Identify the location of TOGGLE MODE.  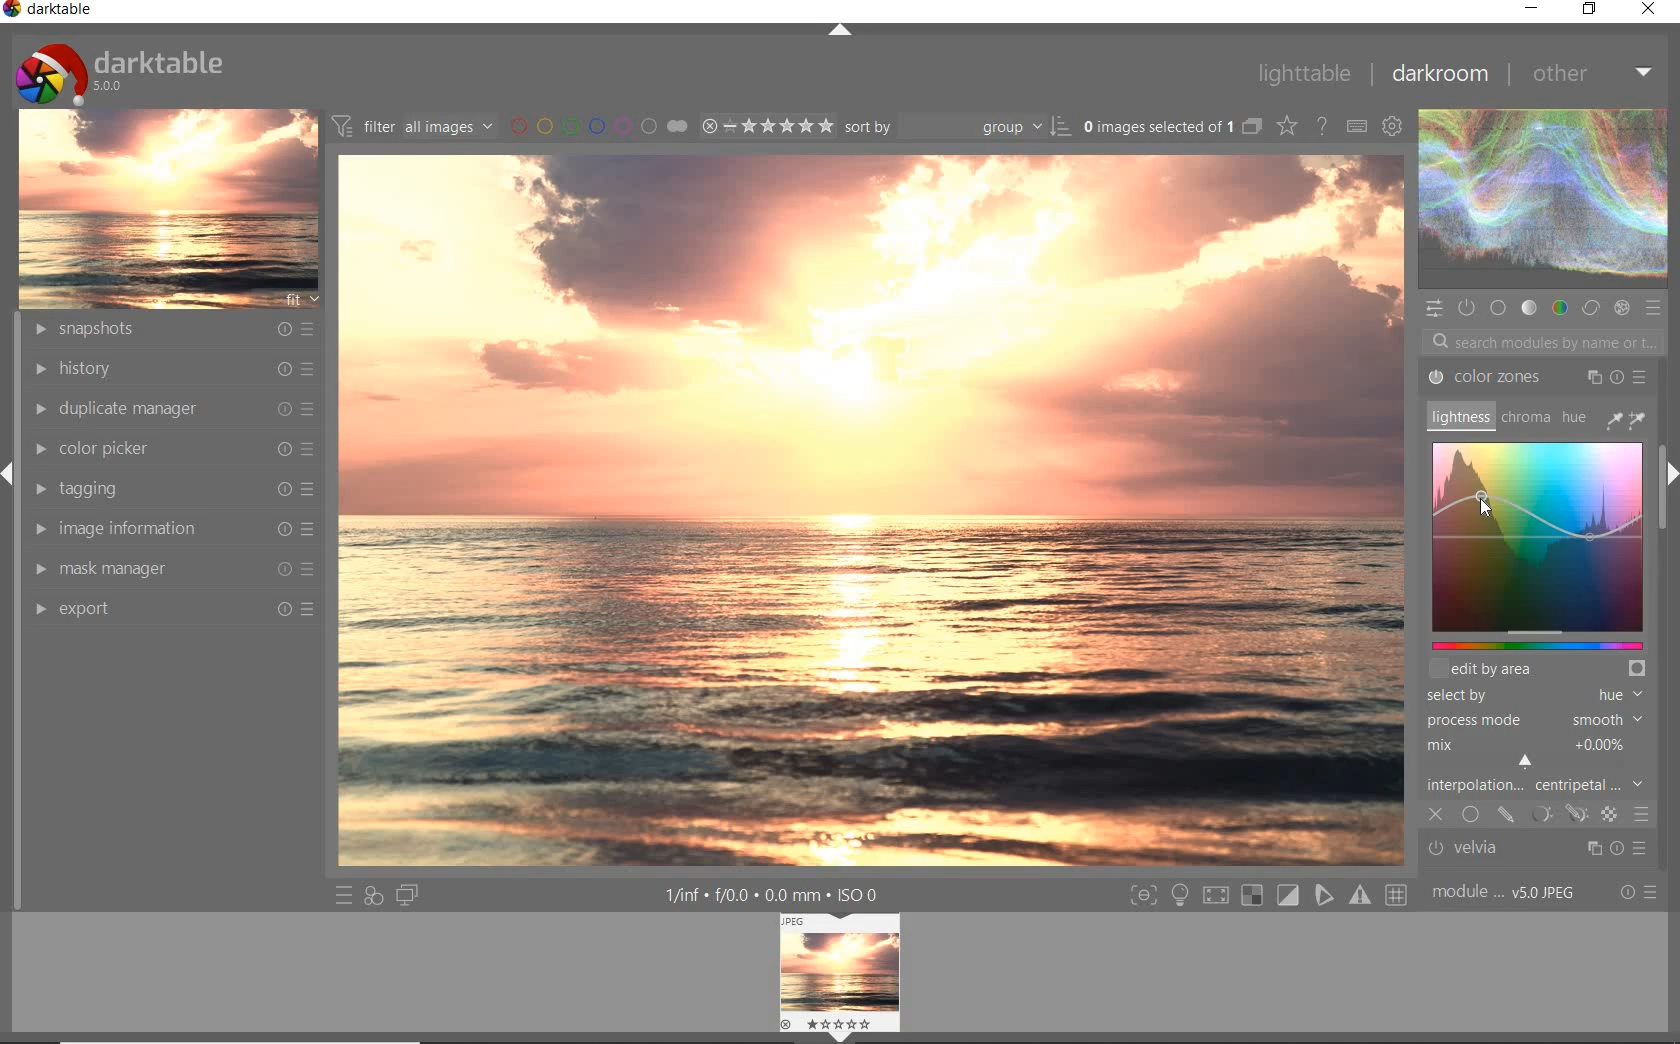
(1268, 895).